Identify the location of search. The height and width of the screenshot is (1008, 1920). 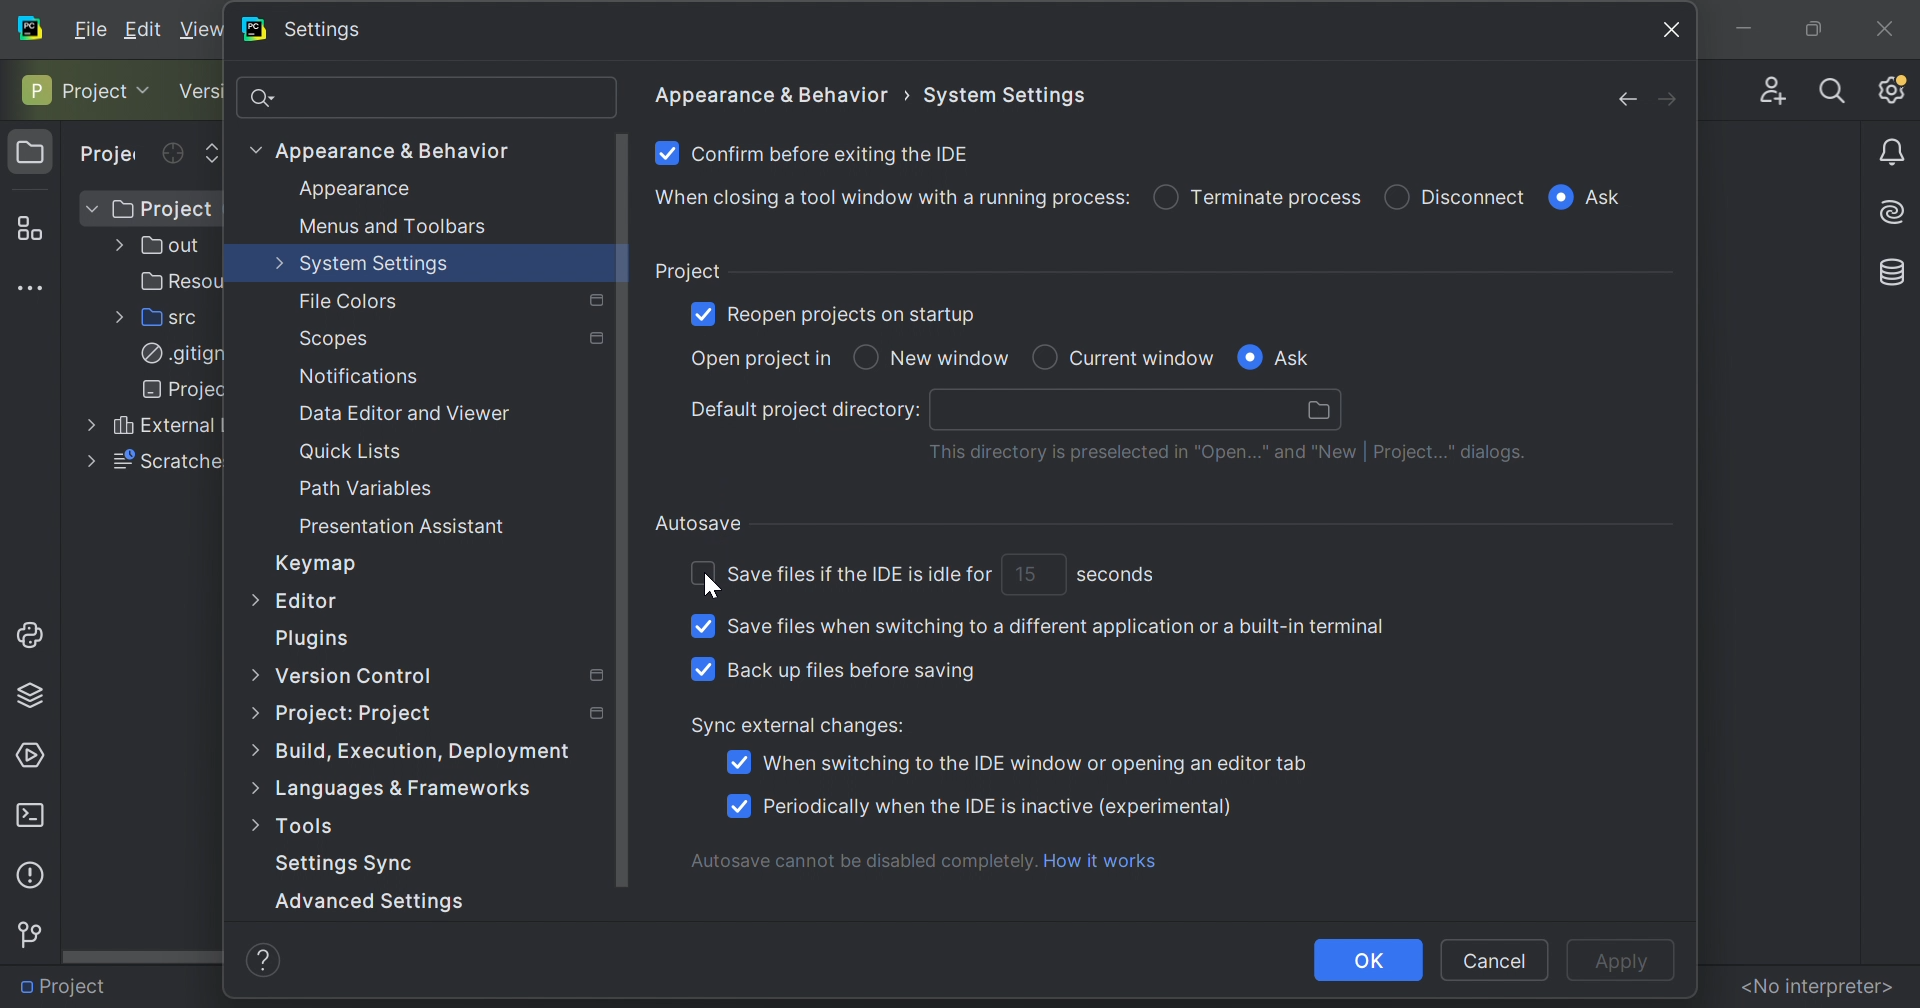
(1112, 410).